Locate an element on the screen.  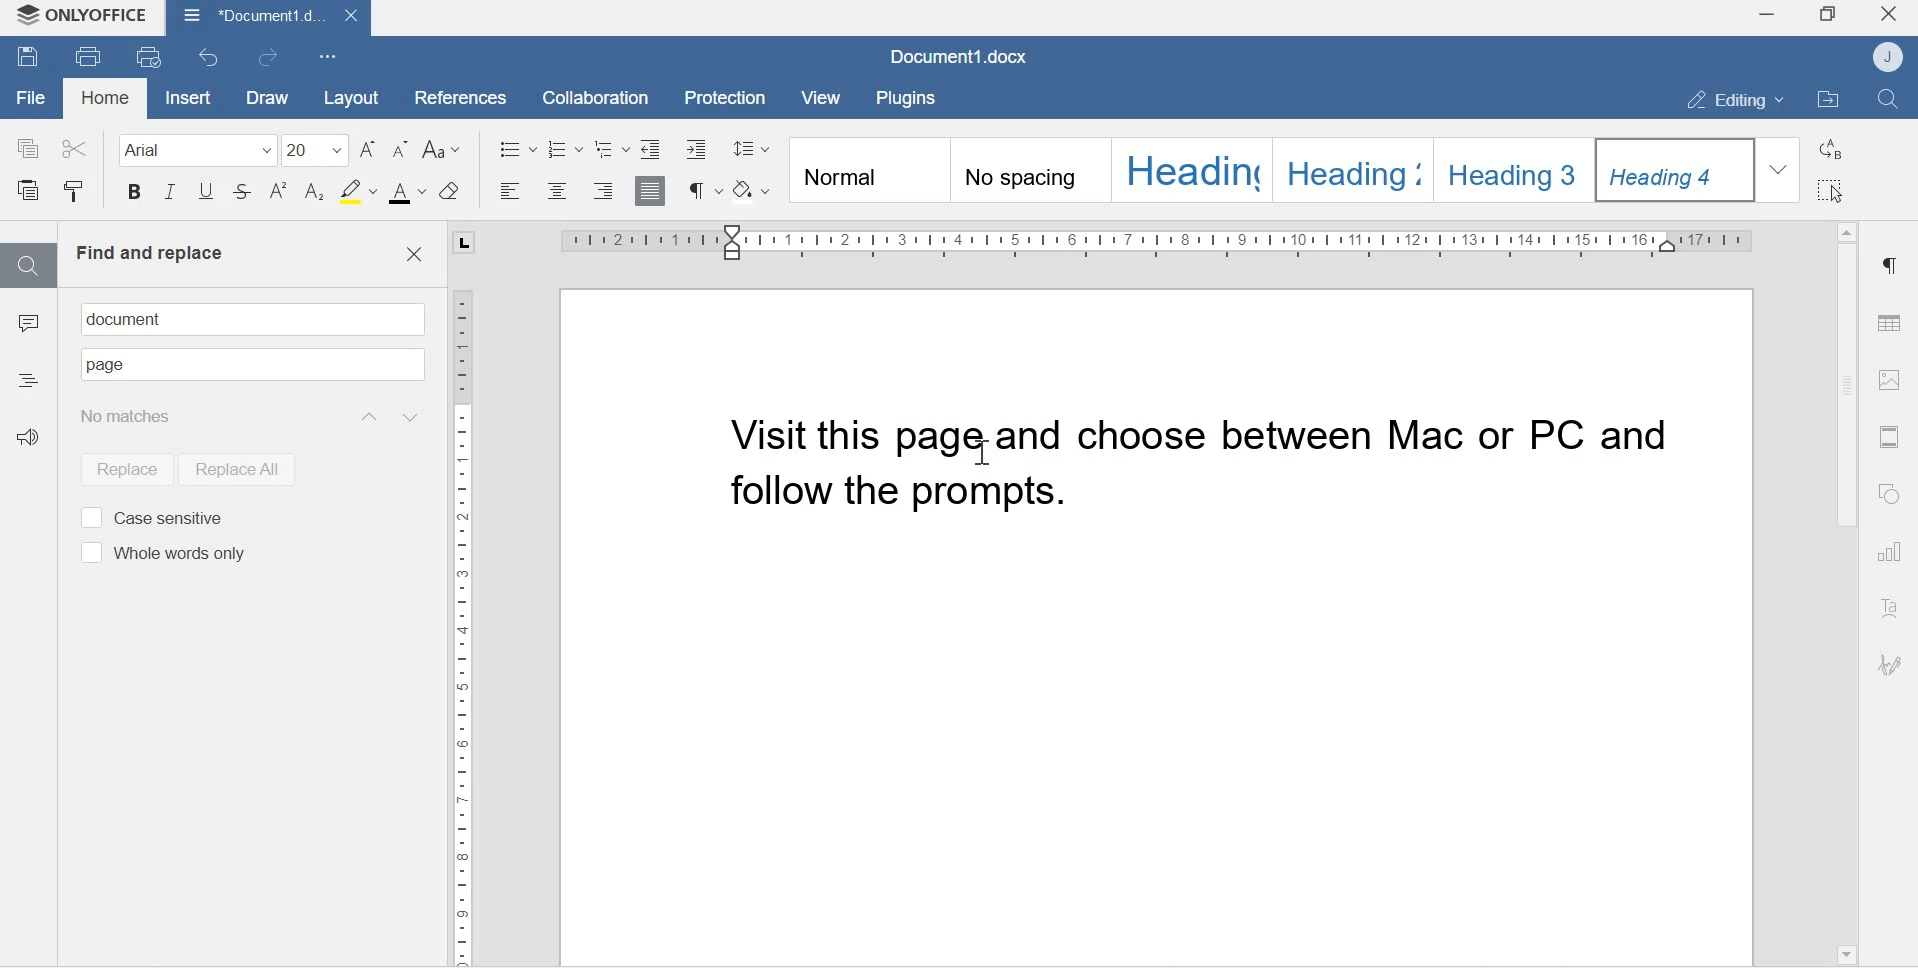
Layout is located at coordinates (349, 97).